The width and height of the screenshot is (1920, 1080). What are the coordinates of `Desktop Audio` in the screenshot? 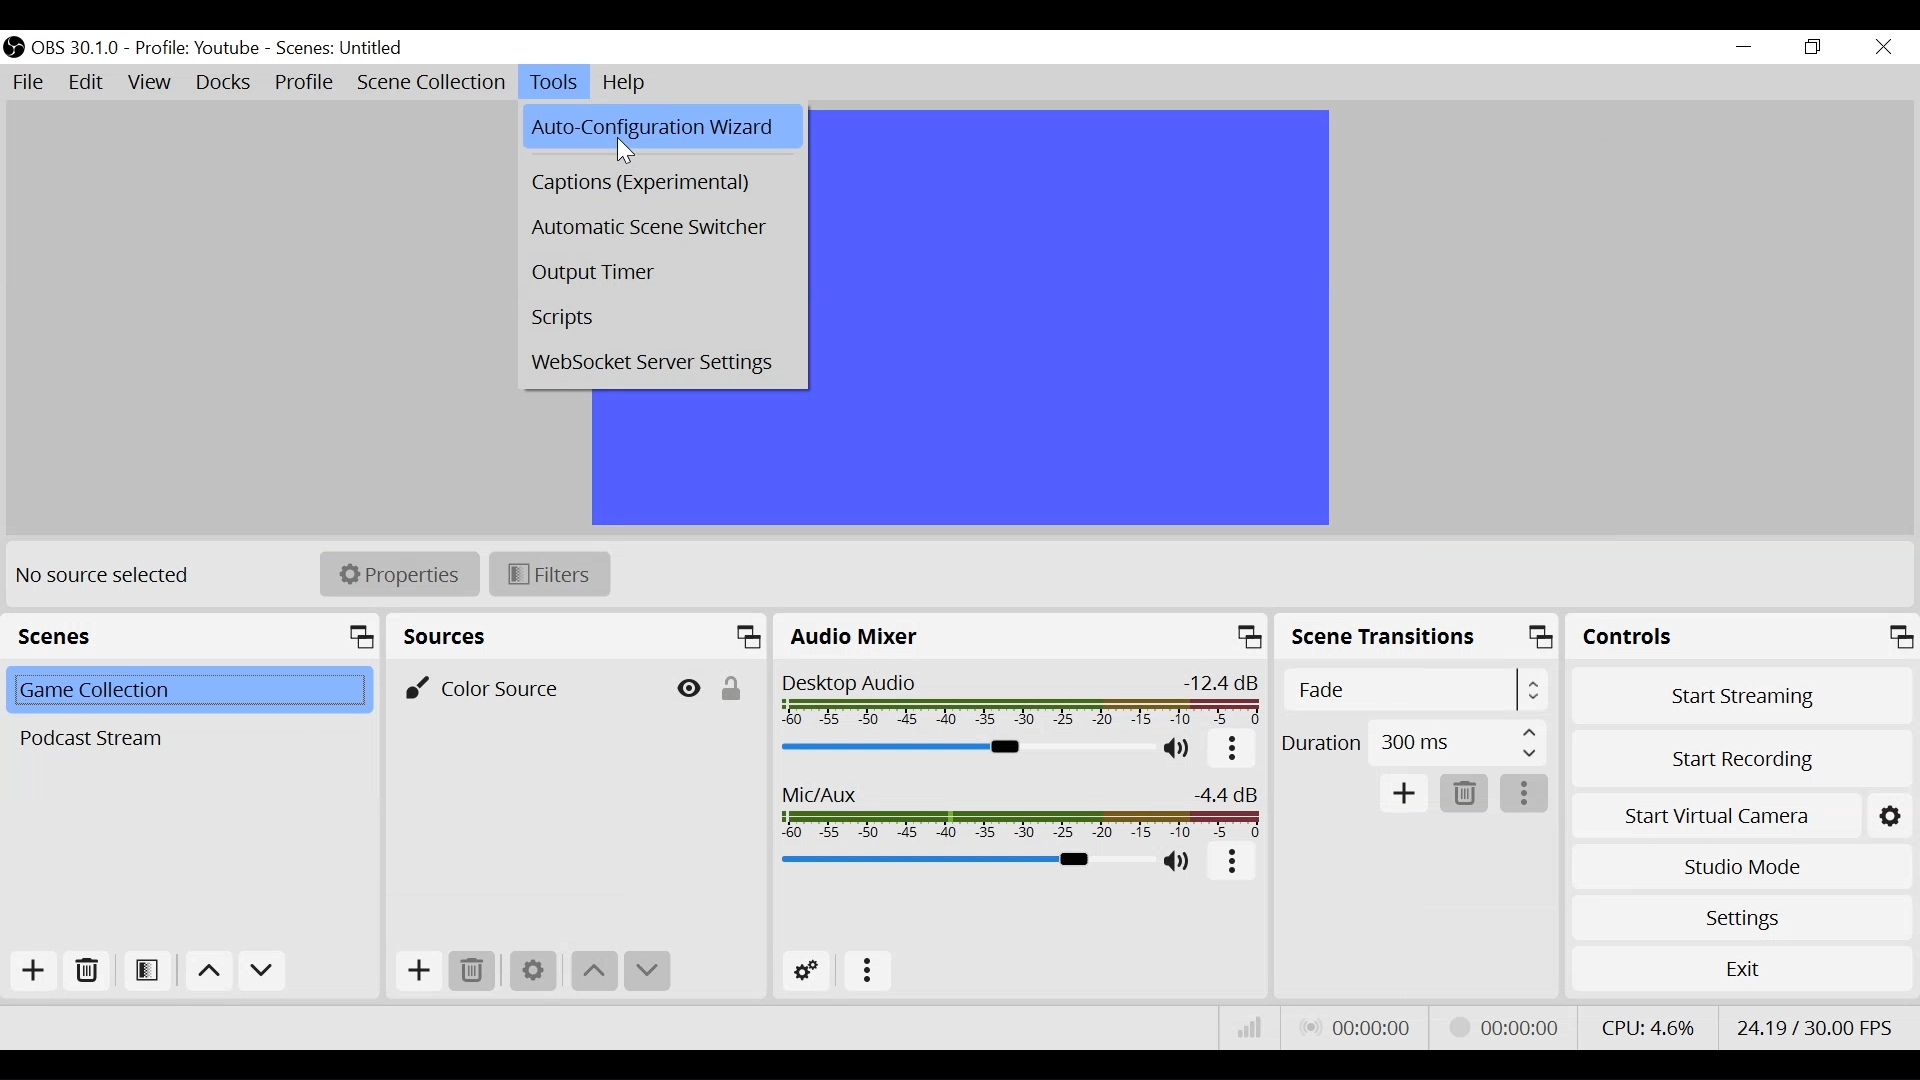 It's located at (1023, 699).